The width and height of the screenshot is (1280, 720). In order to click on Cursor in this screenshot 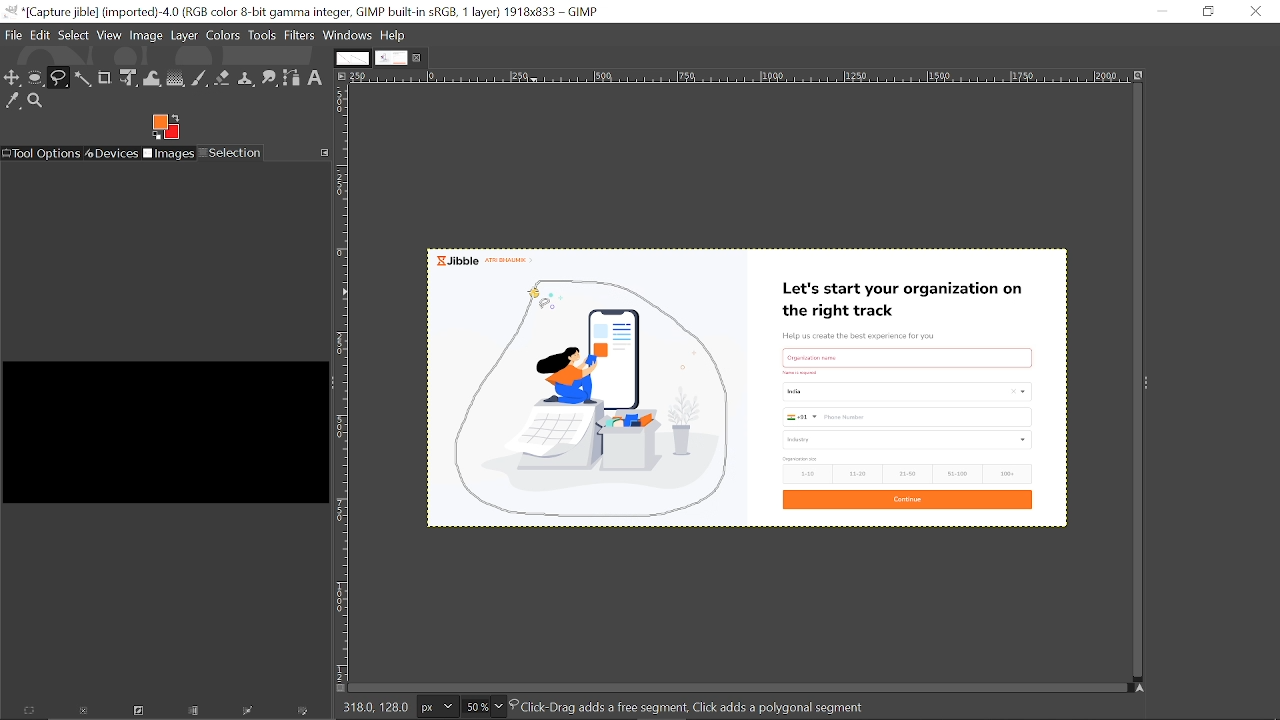, I will do `click(536, 293)`.